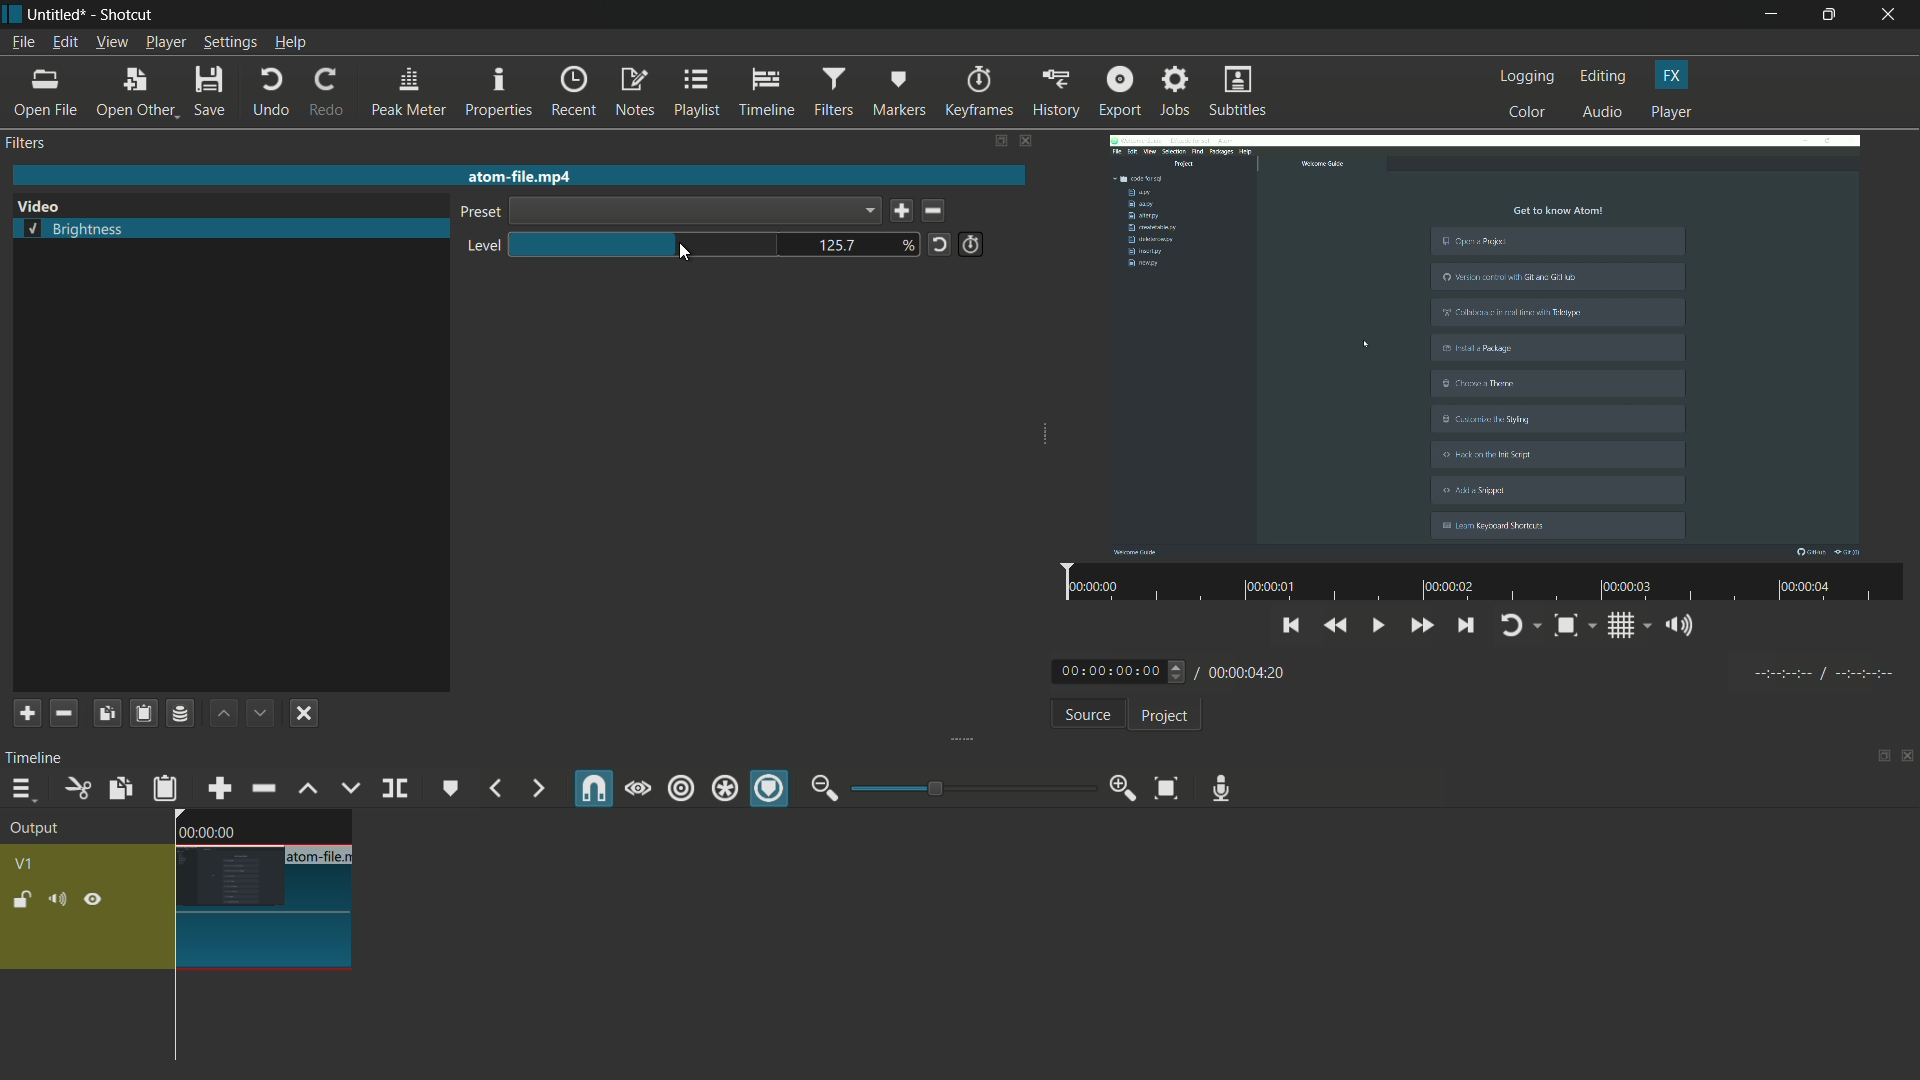  What do you see at coordinates (118, 788) in the screenshot?
I see `copy` at bounding box center [118, 788].